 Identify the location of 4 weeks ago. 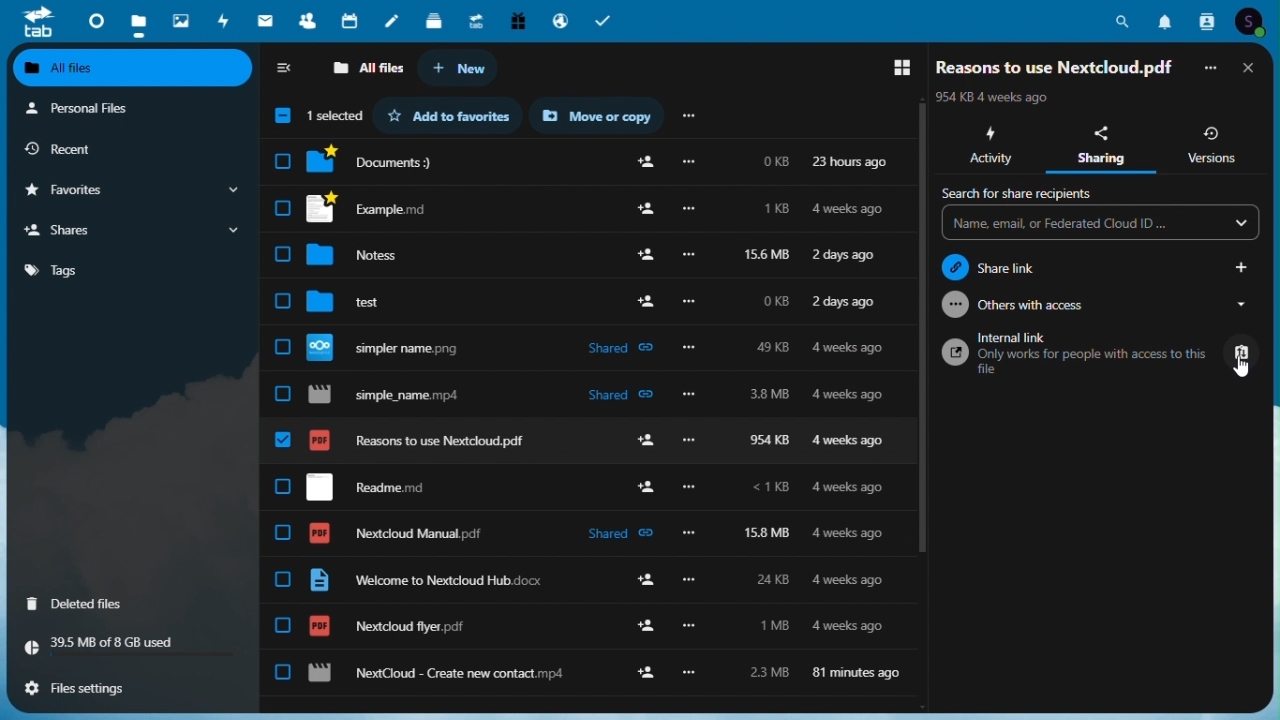
(853, 580).